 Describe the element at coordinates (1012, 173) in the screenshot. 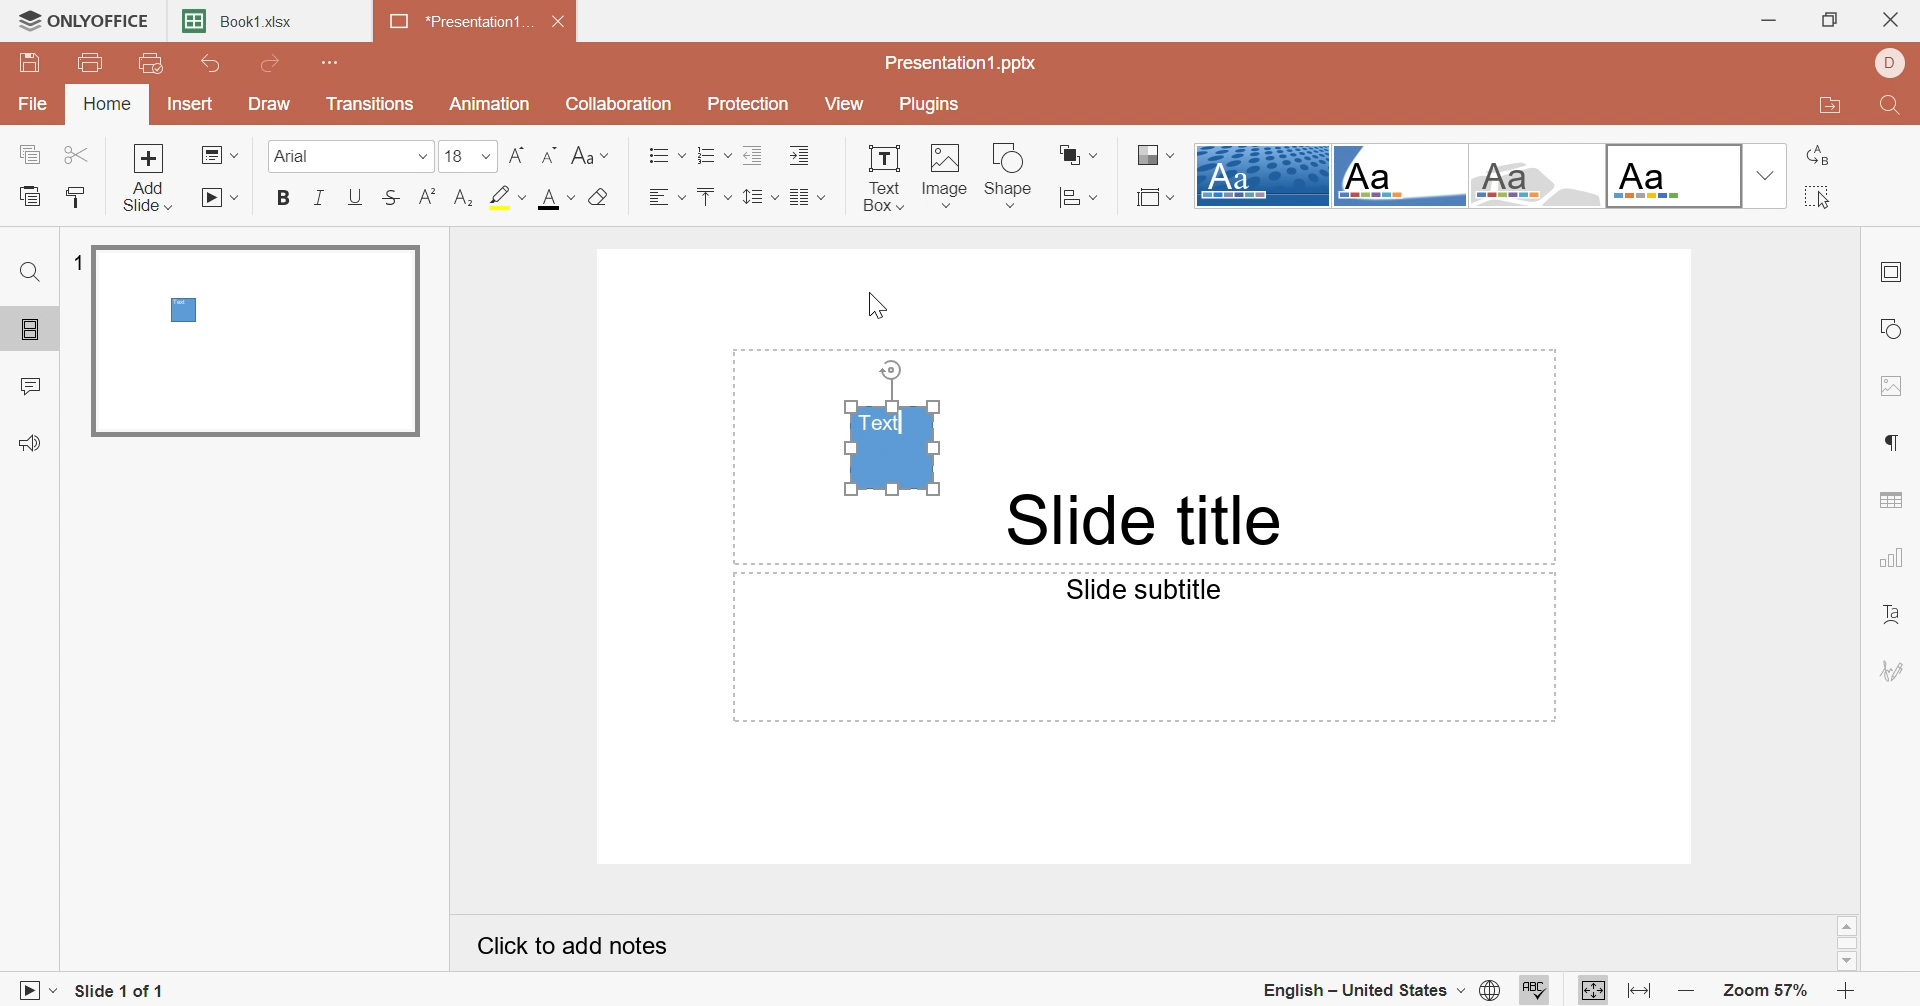

I see `Shape` at that location.